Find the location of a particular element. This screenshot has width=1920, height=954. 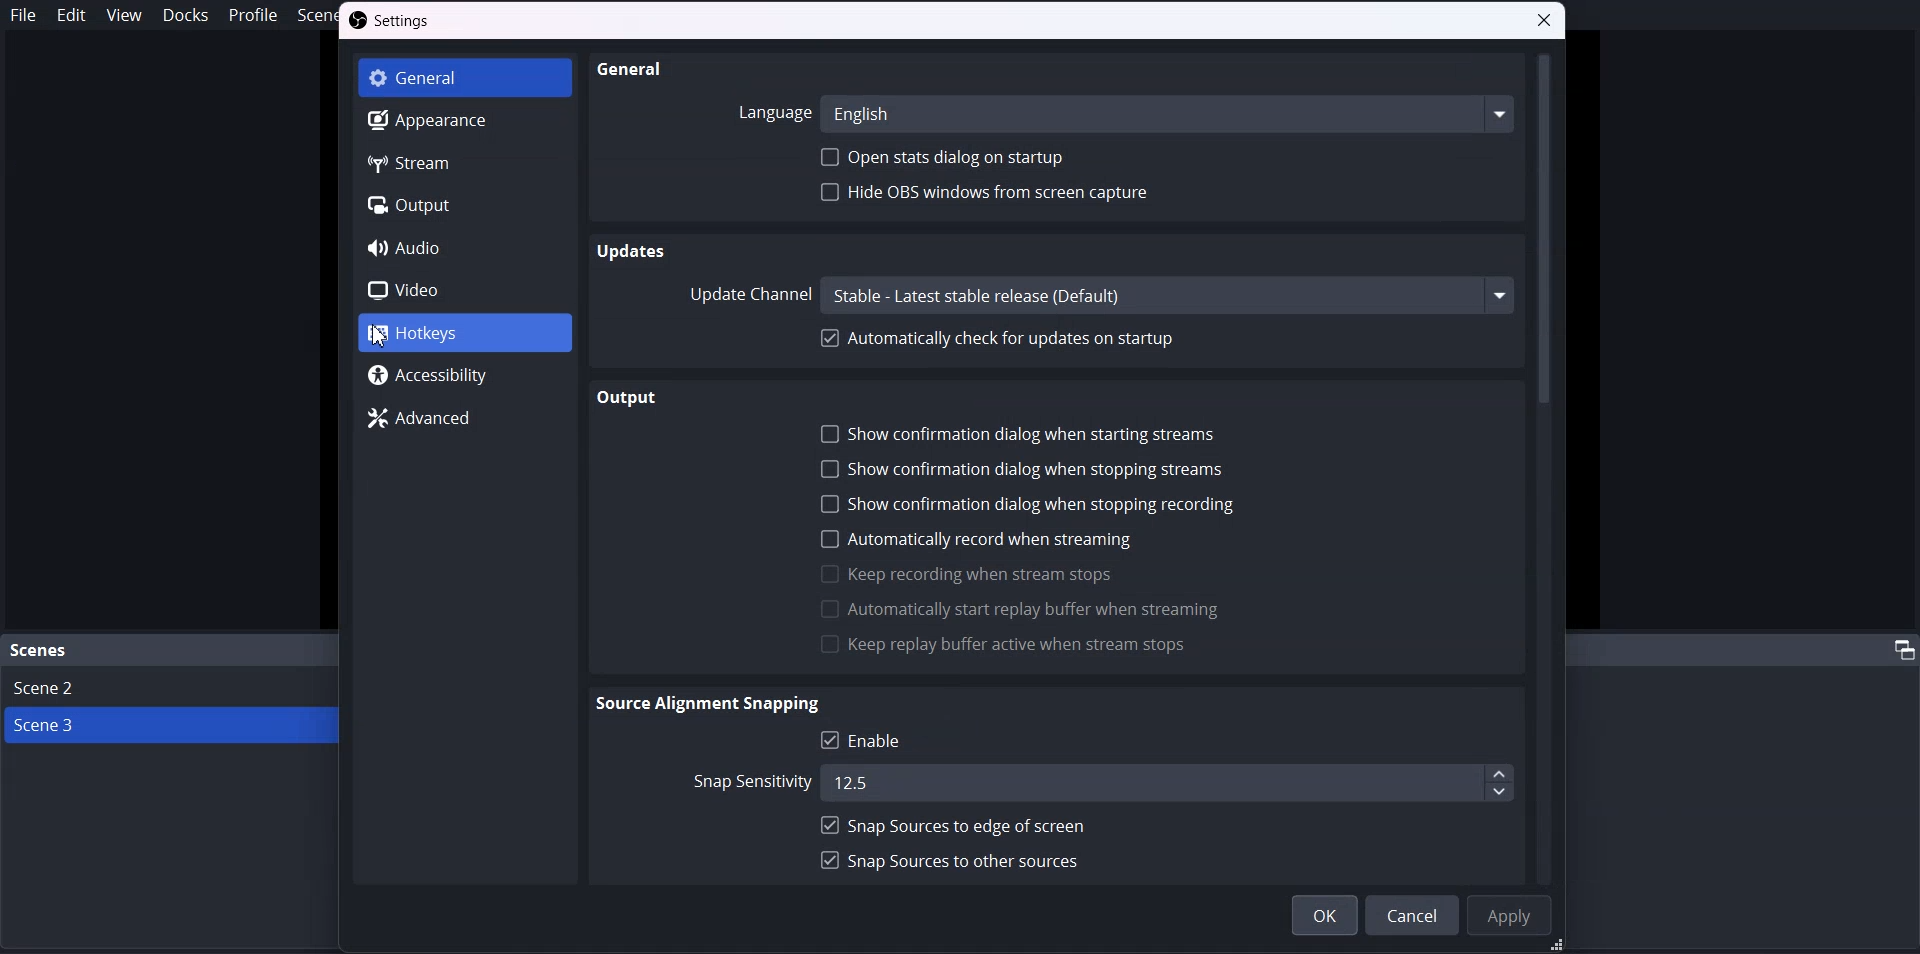

Apply is located at coordinates (1509, 916).